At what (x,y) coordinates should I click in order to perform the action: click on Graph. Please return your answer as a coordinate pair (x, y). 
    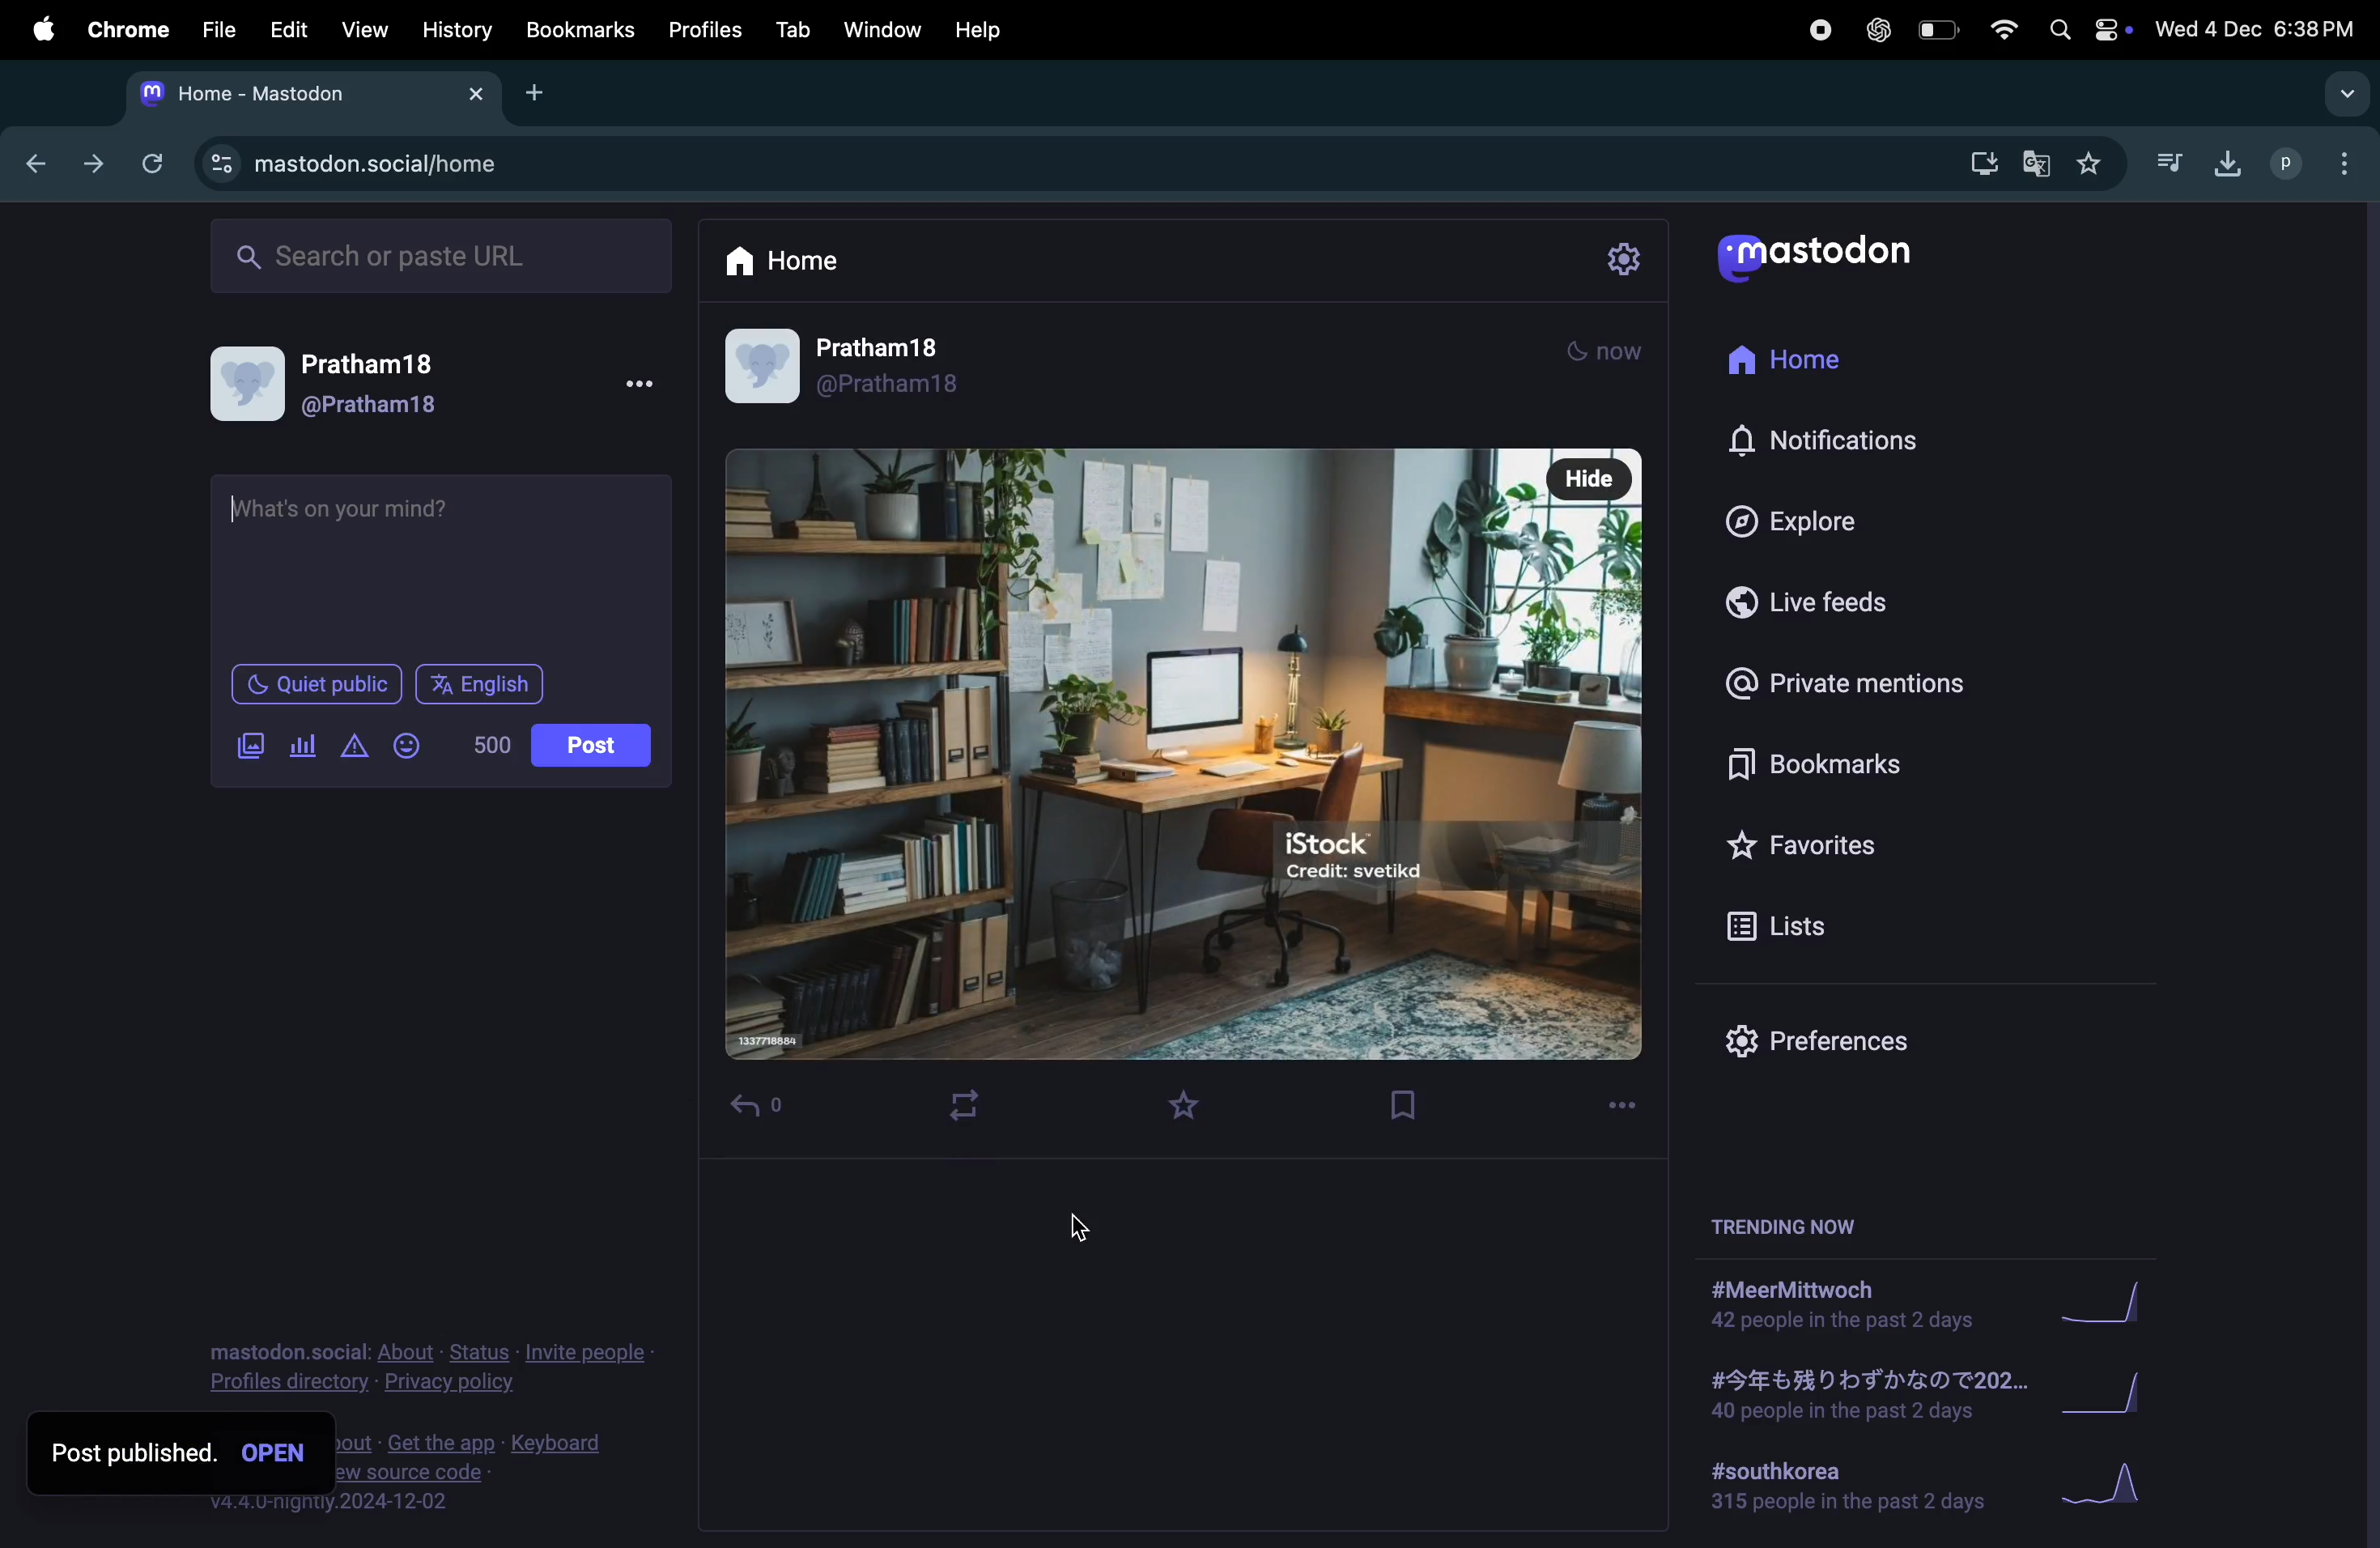
    Looking at the image, I should click on (2113, 1487).